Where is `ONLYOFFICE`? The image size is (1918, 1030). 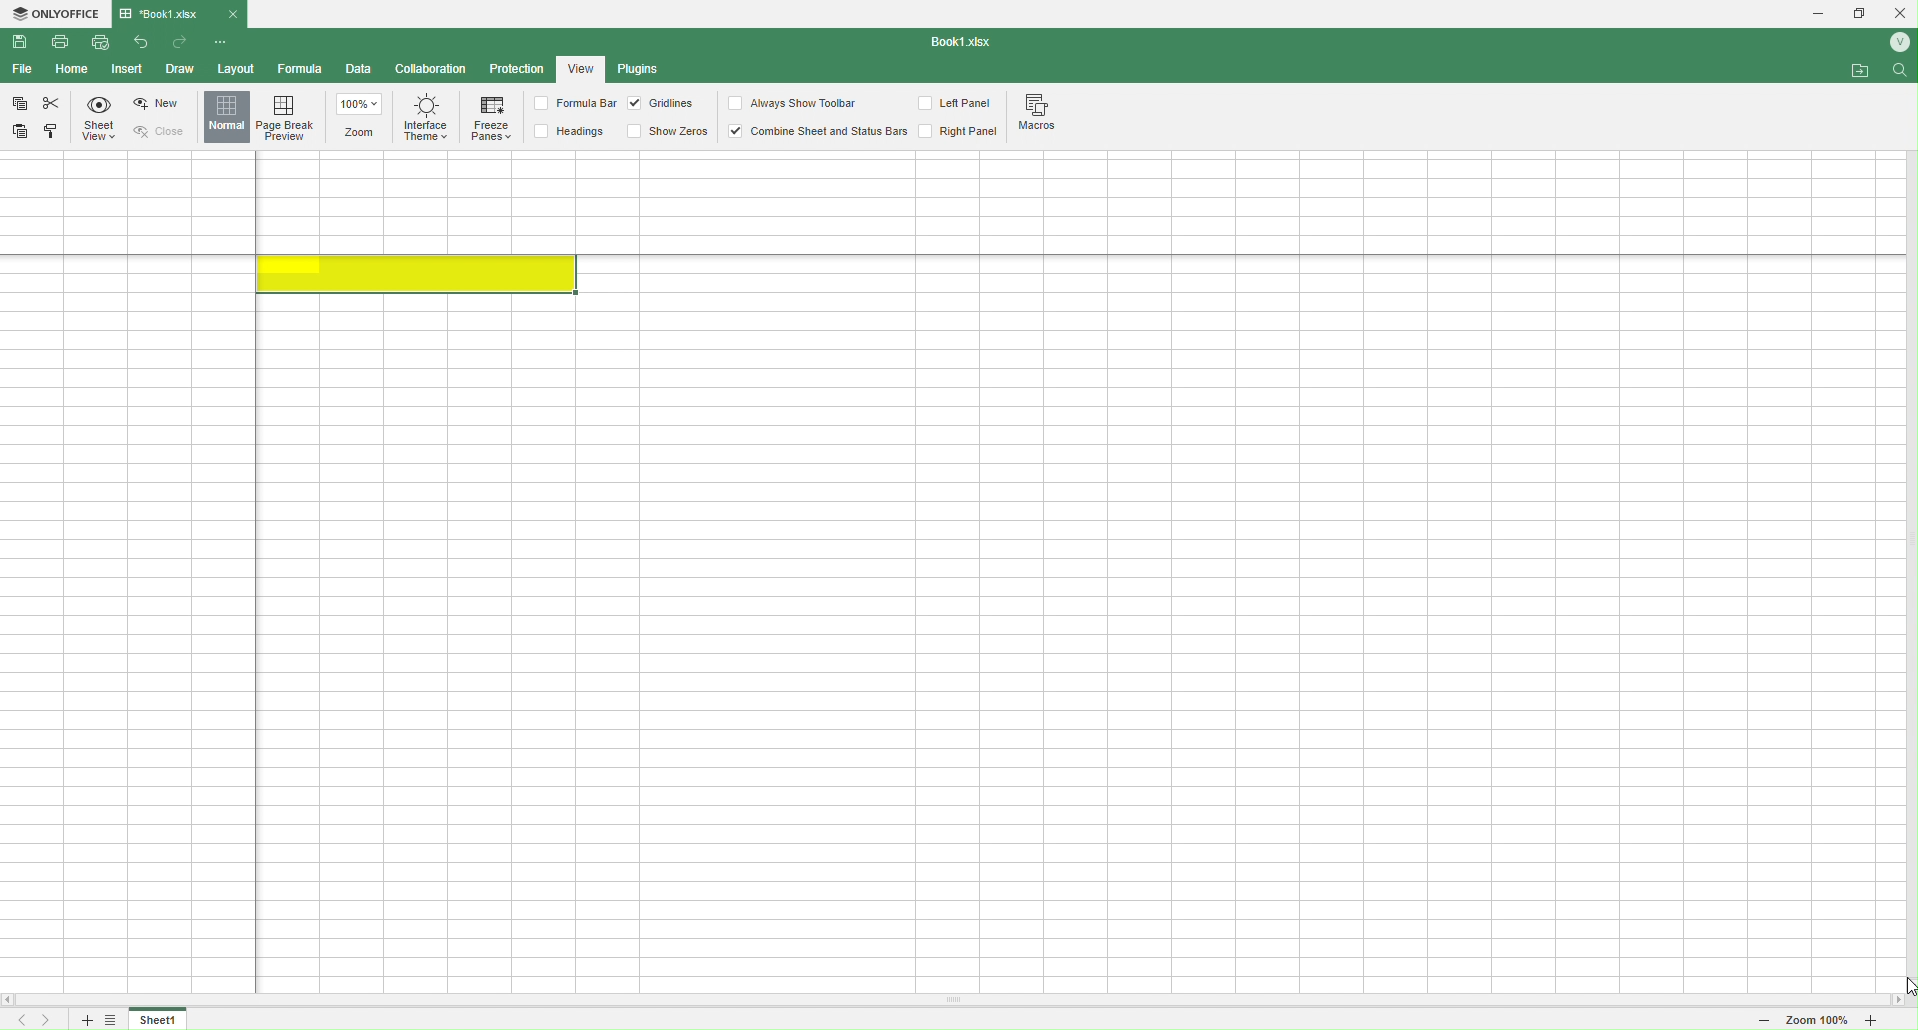
ONLYOFFICE is located at coordinates (56, 15).